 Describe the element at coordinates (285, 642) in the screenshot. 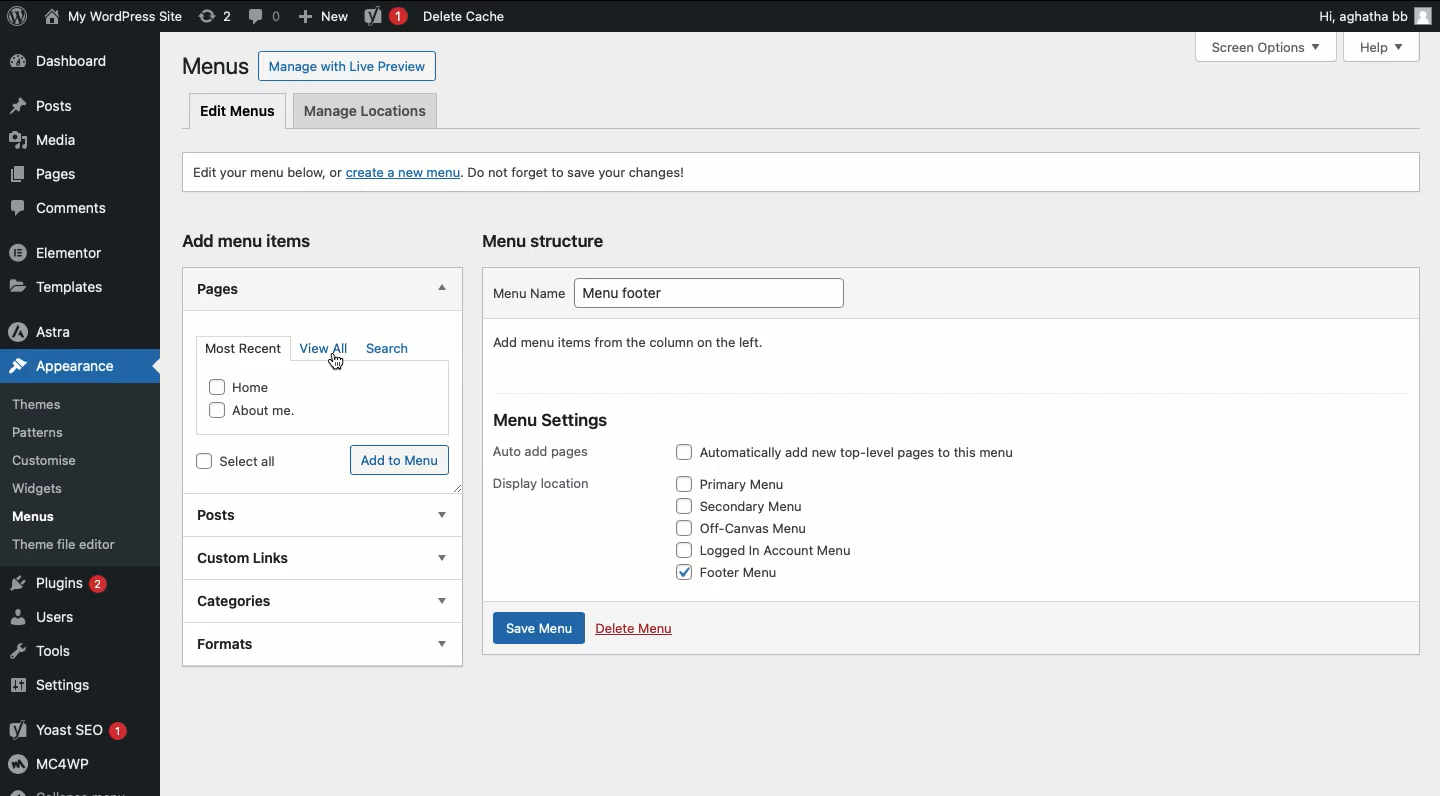

I see `Formats` at that location.